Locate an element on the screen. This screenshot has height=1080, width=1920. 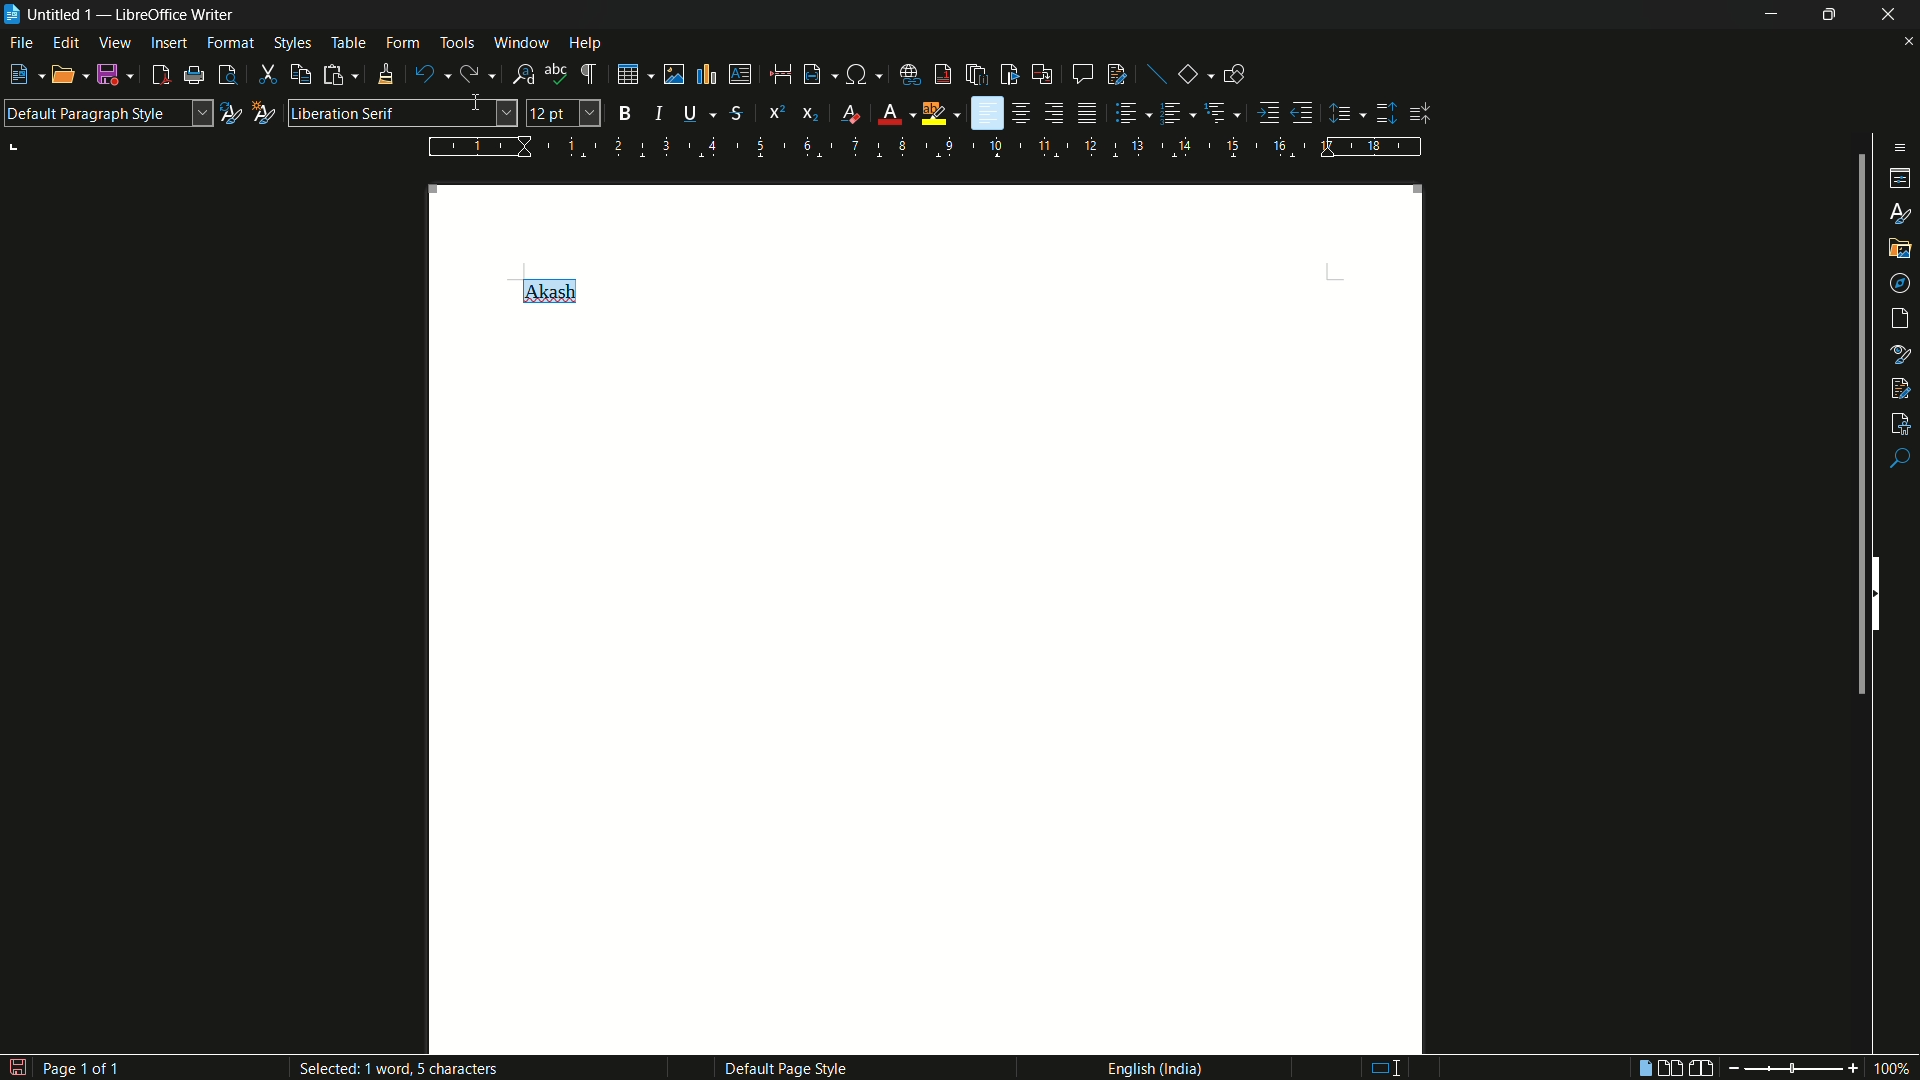
navigator is located at coordinates (1901, 282).